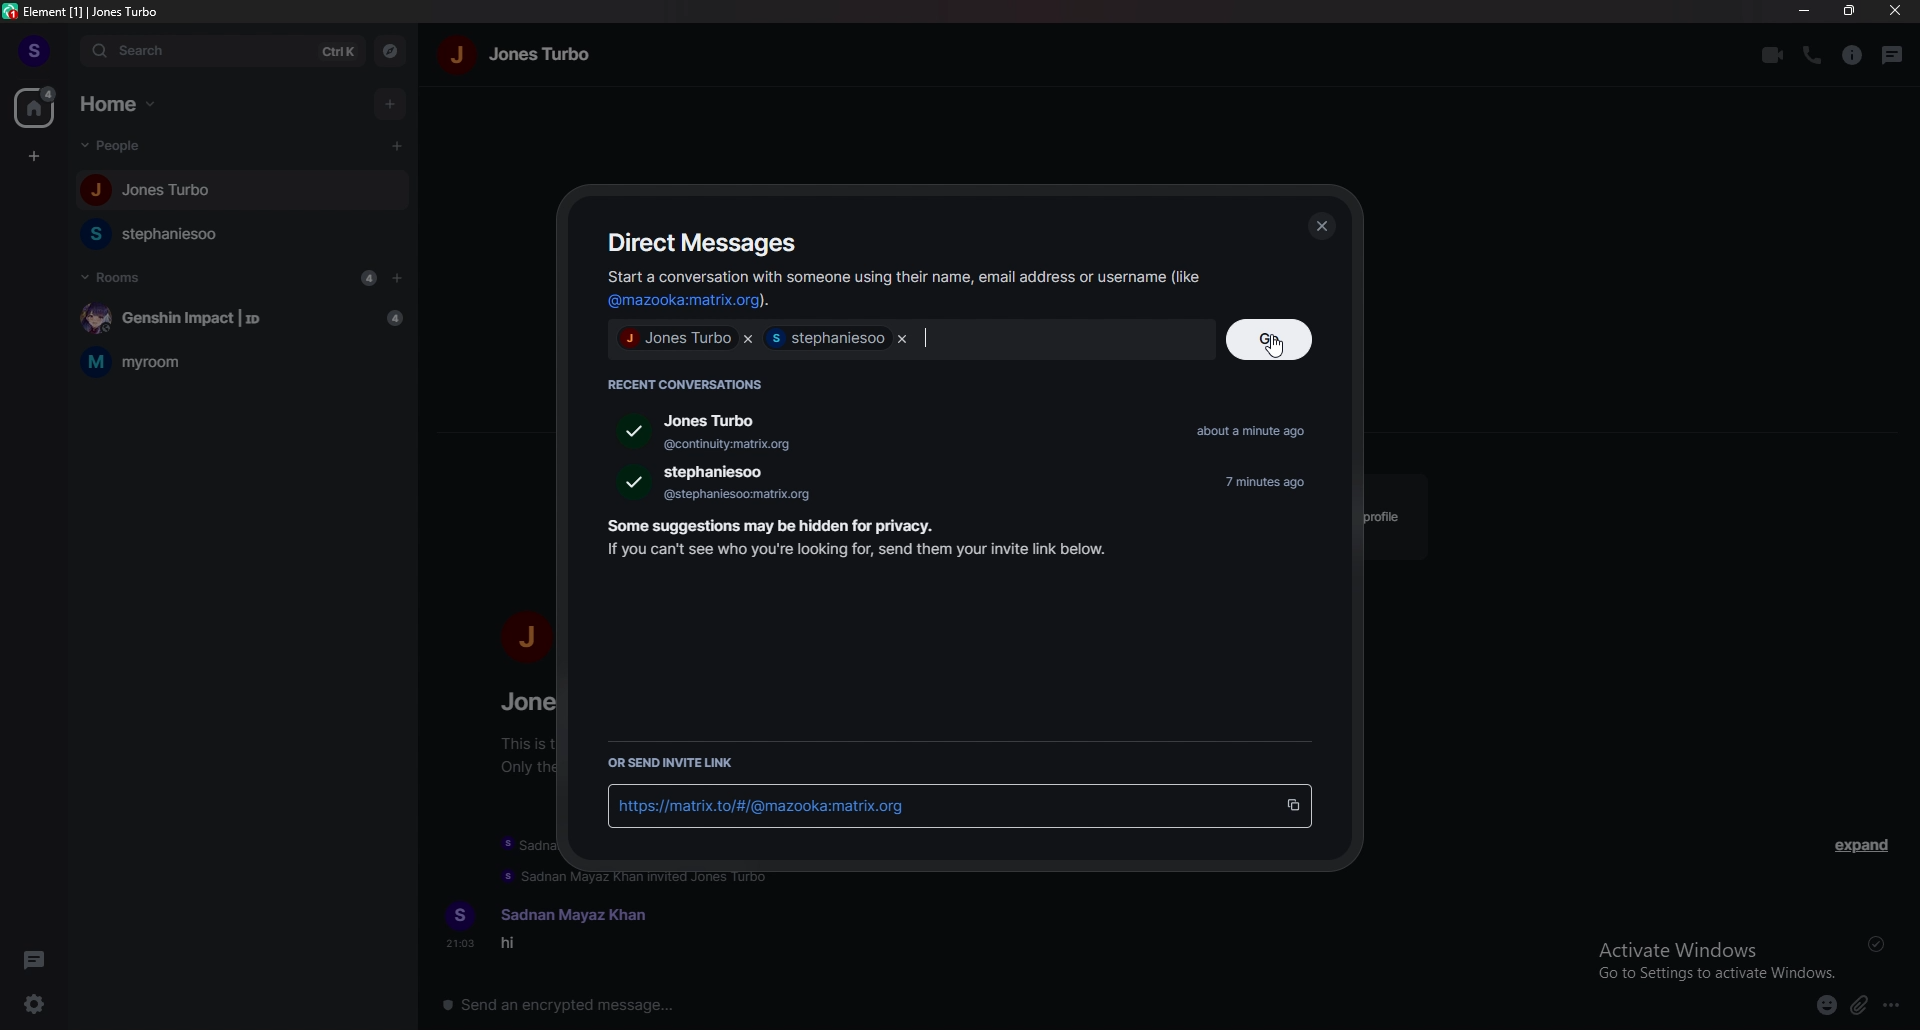  What do you see at coordinates (368, 278) in the screenshot?
I see `4` at bounding box center [368, 278].